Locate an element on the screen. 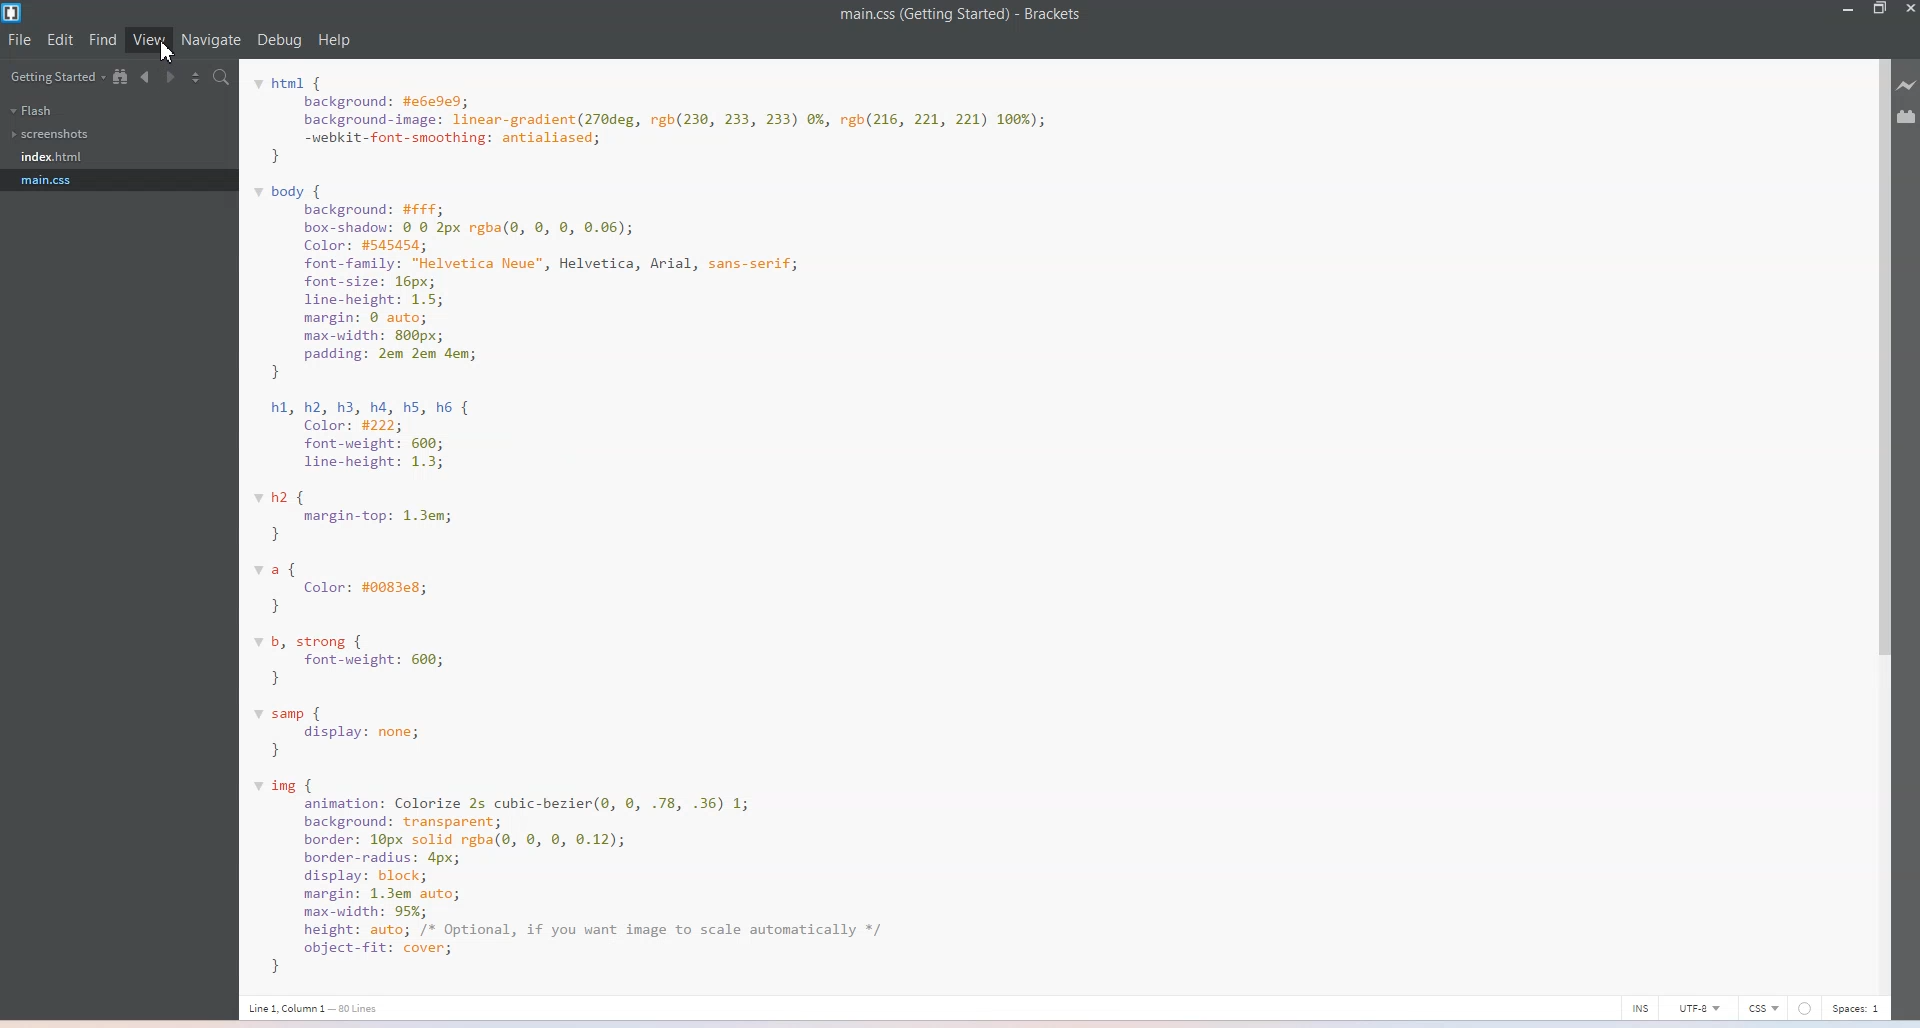  Text 1 is located at coordinates (961, 15).